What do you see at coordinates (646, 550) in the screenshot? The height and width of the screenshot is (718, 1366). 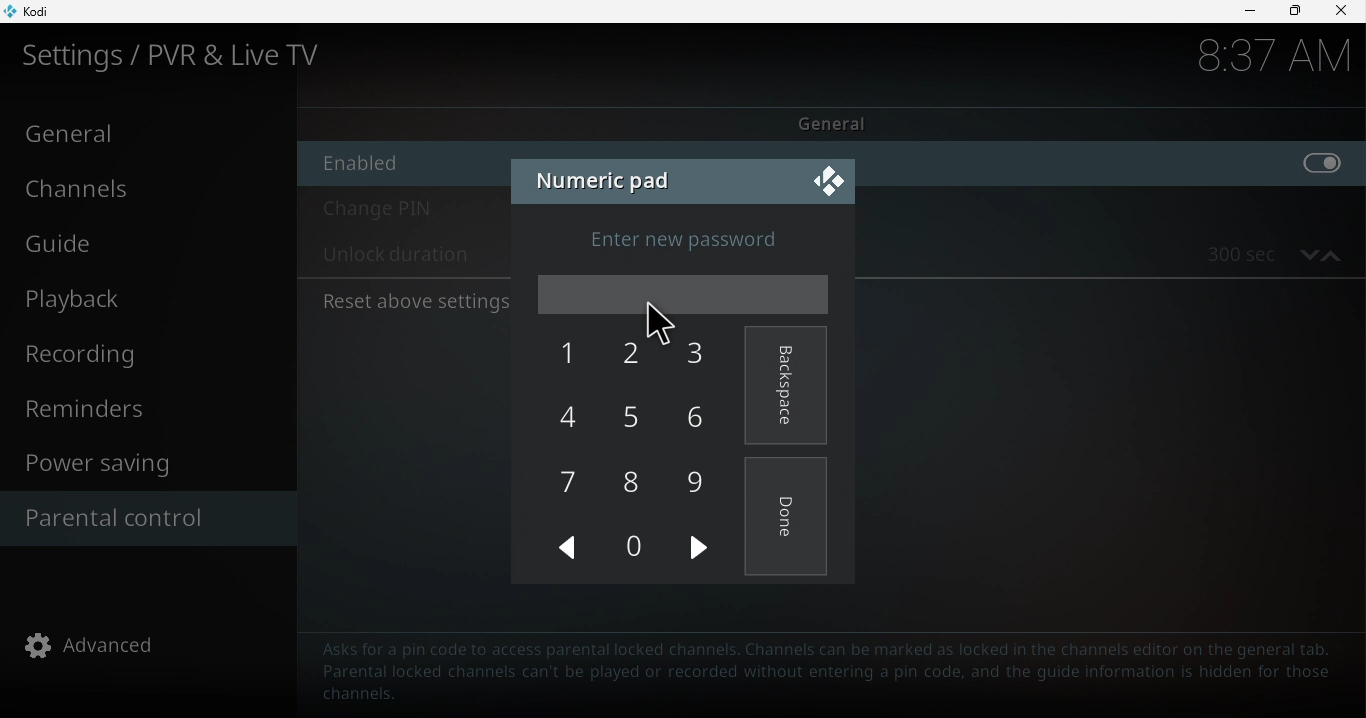 I see `0` at bounding box center [646, 550].